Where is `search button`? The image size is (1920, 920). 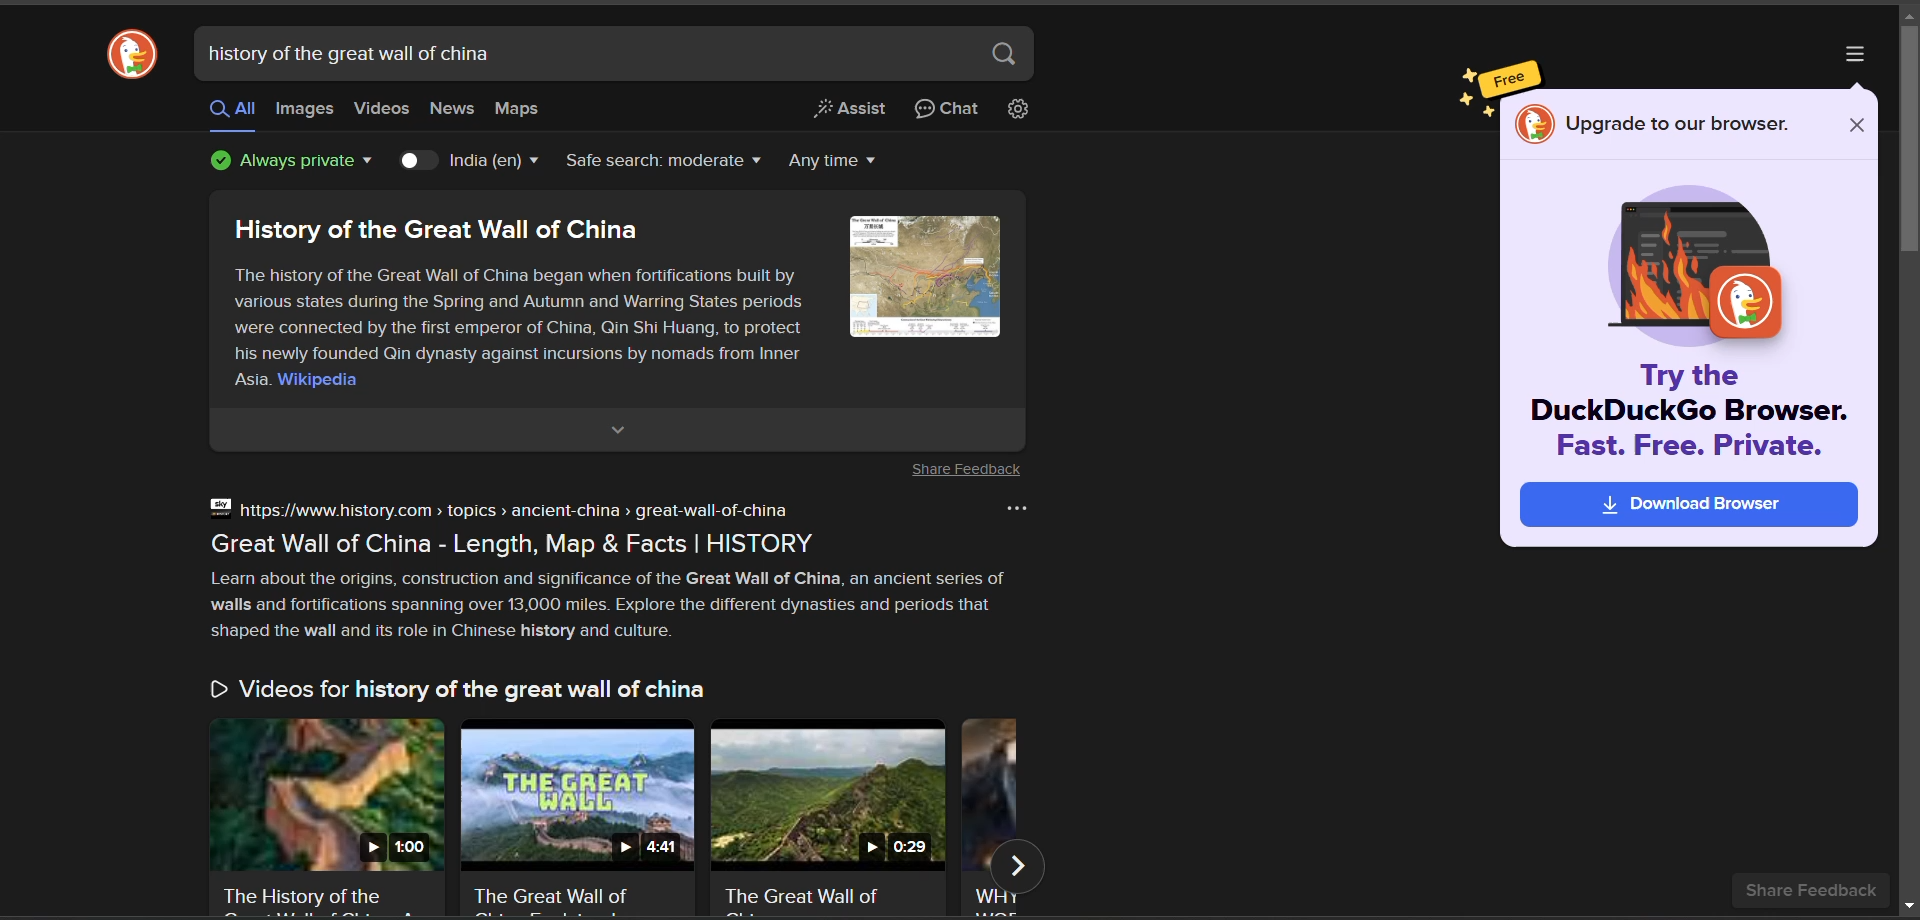
search button is located at coordinates (1011, 55).